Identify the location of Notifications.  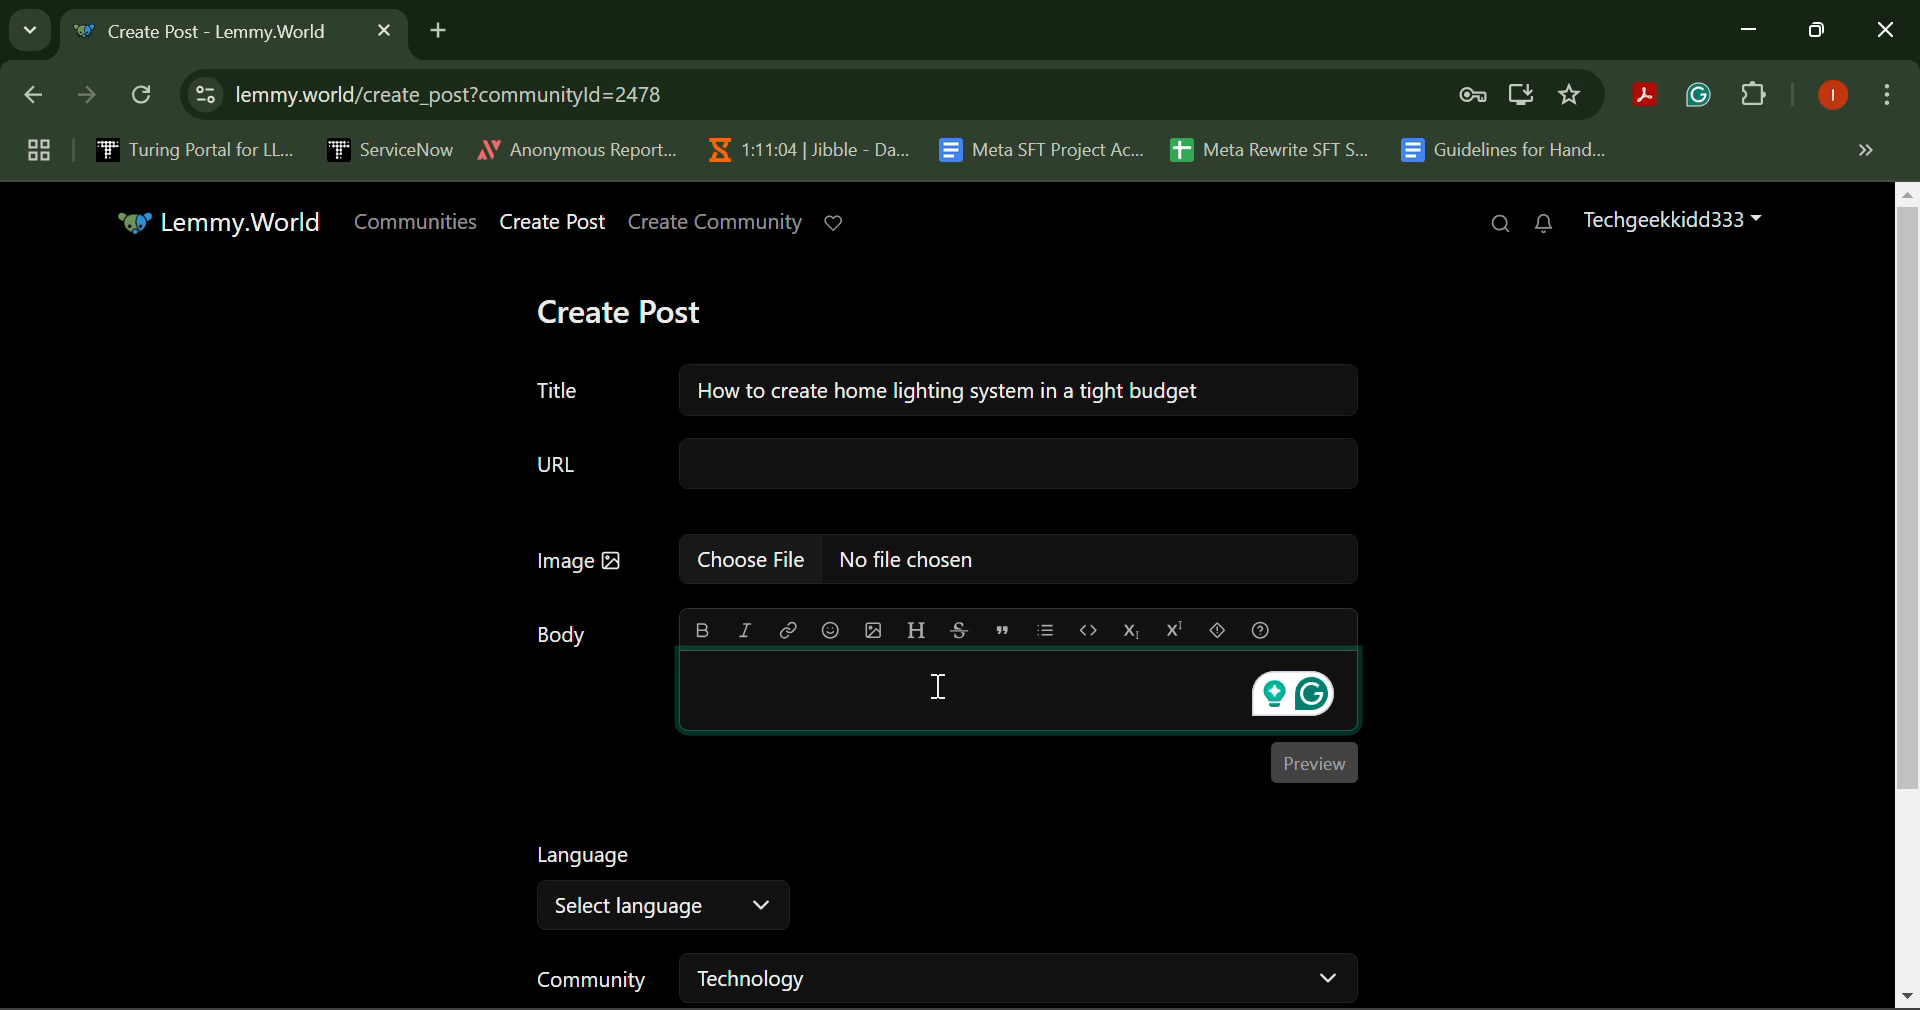
(1542, 224).